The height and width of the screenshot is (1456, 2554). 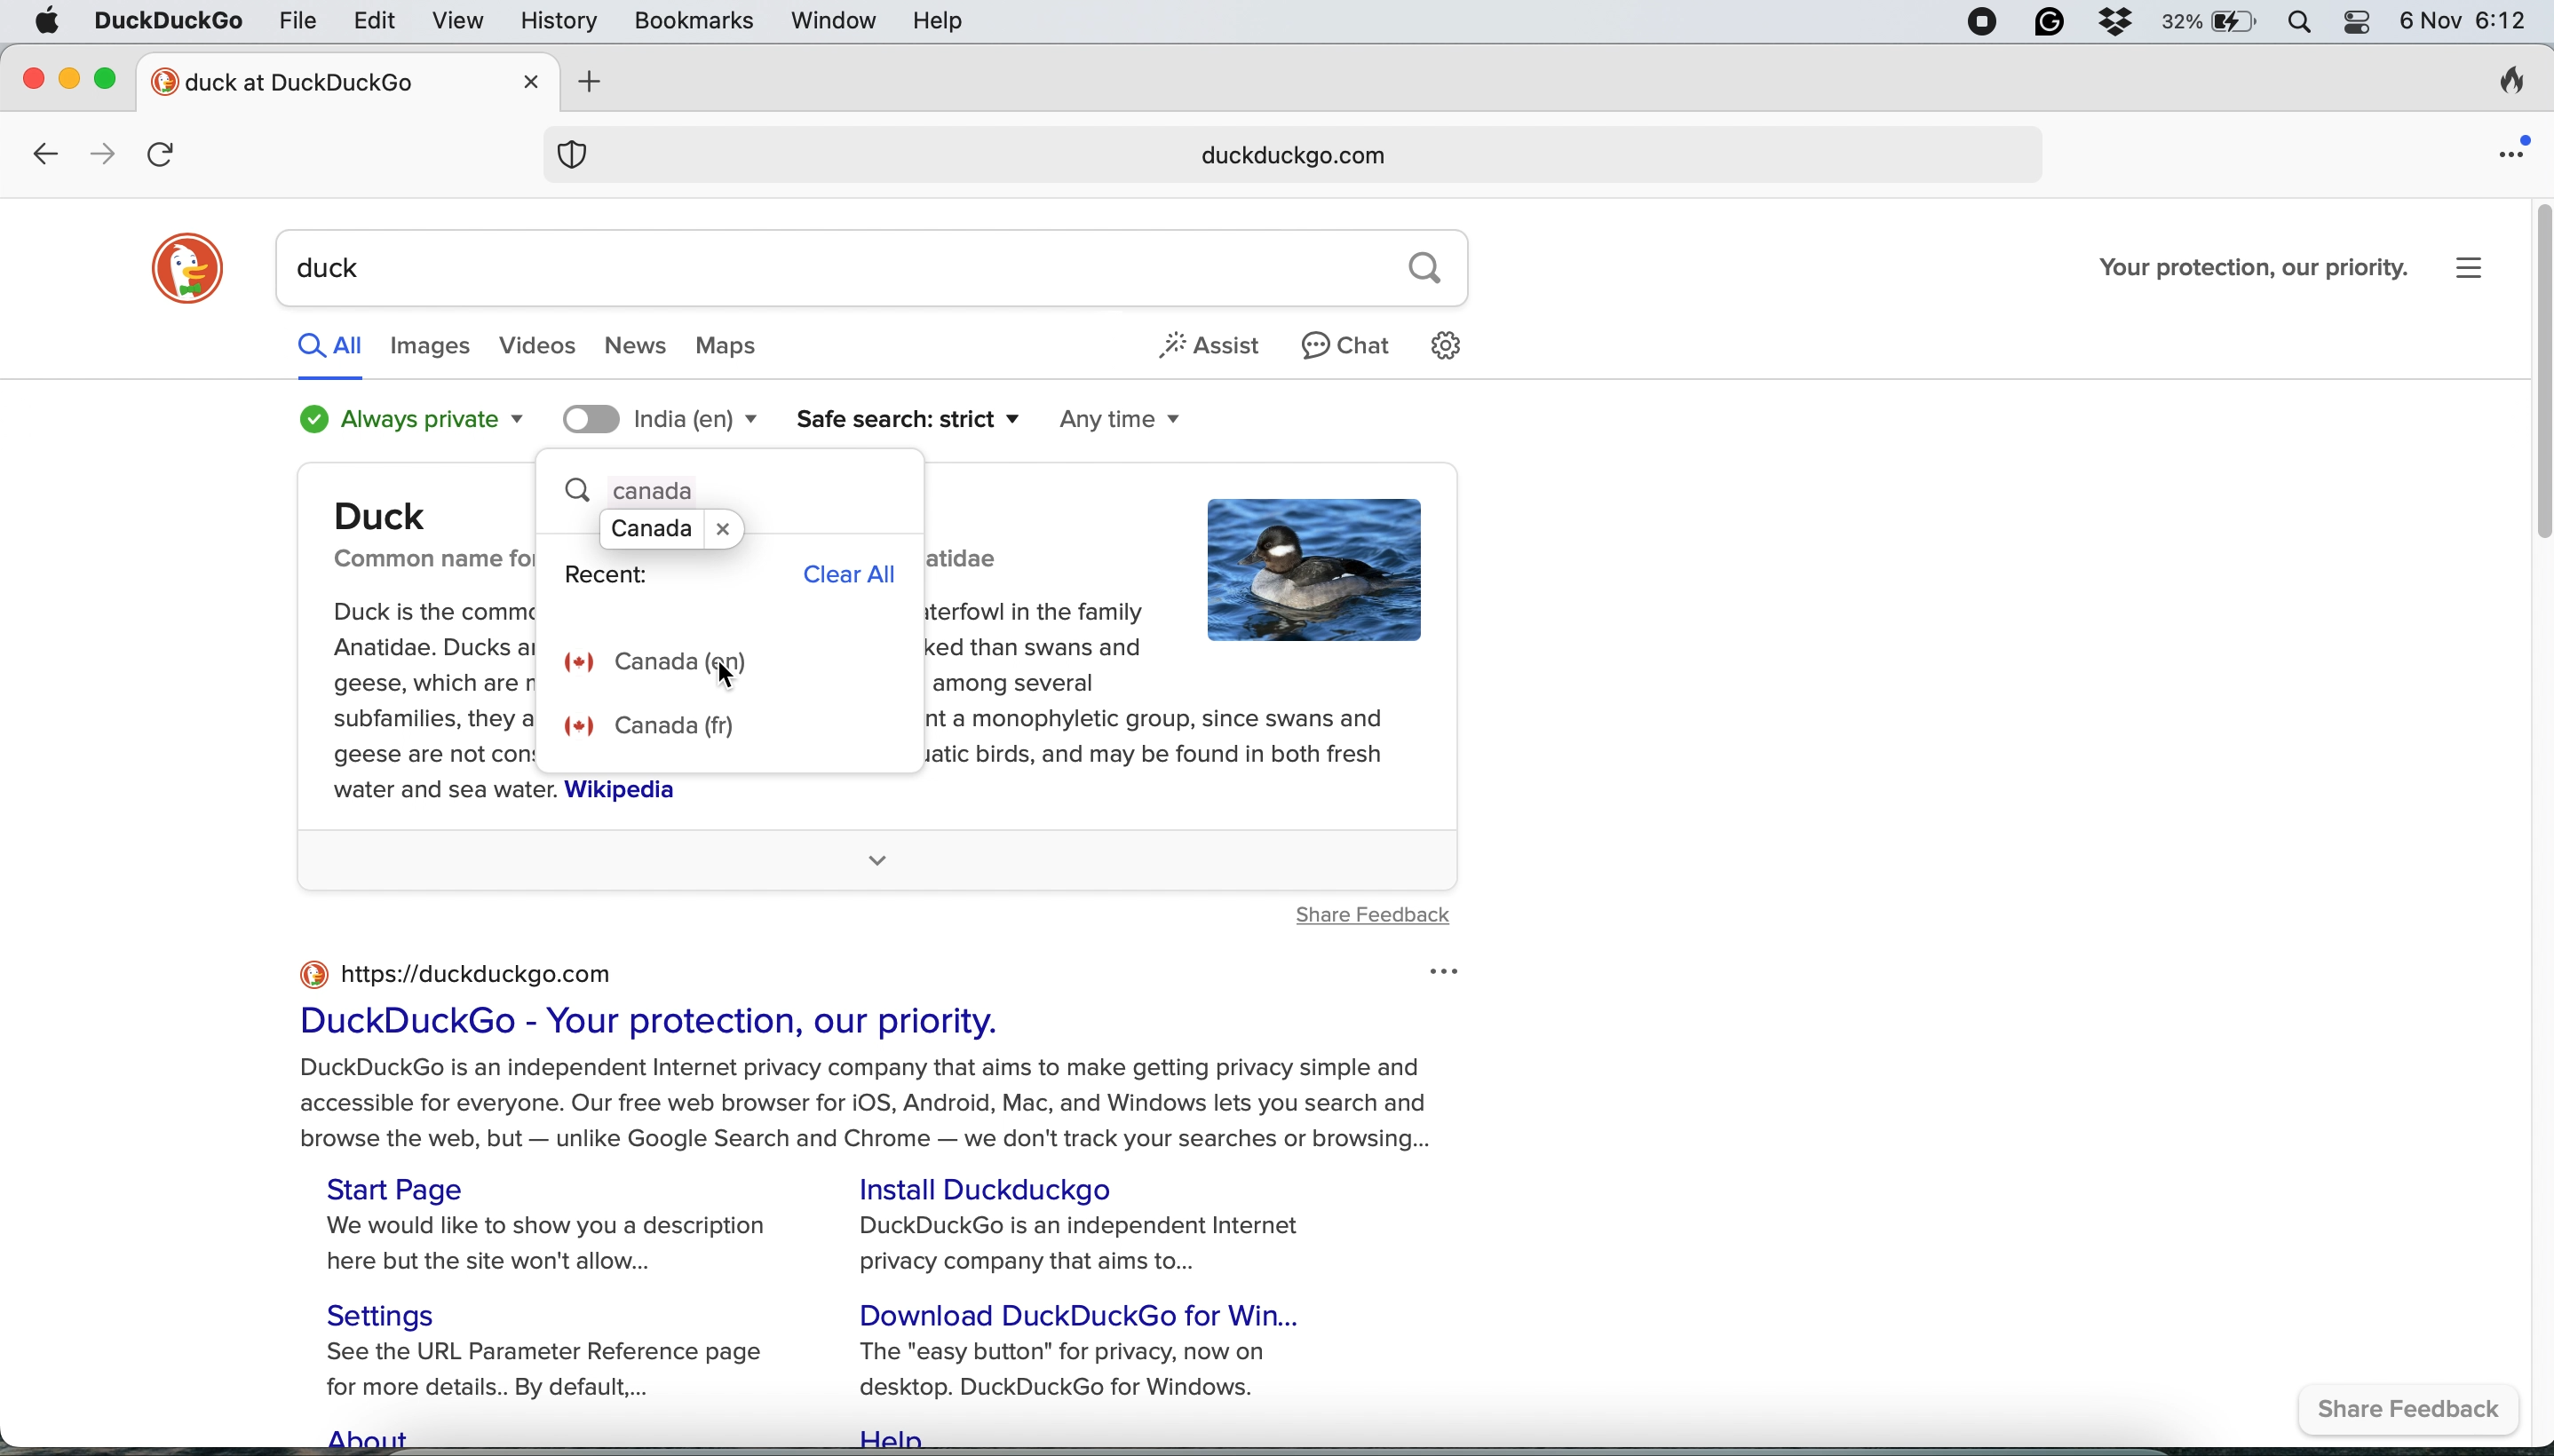 What do you see at coordinates (2417, 1412) in the screenshot?
I see `share feedback` at bounding box center [2417, 1412].